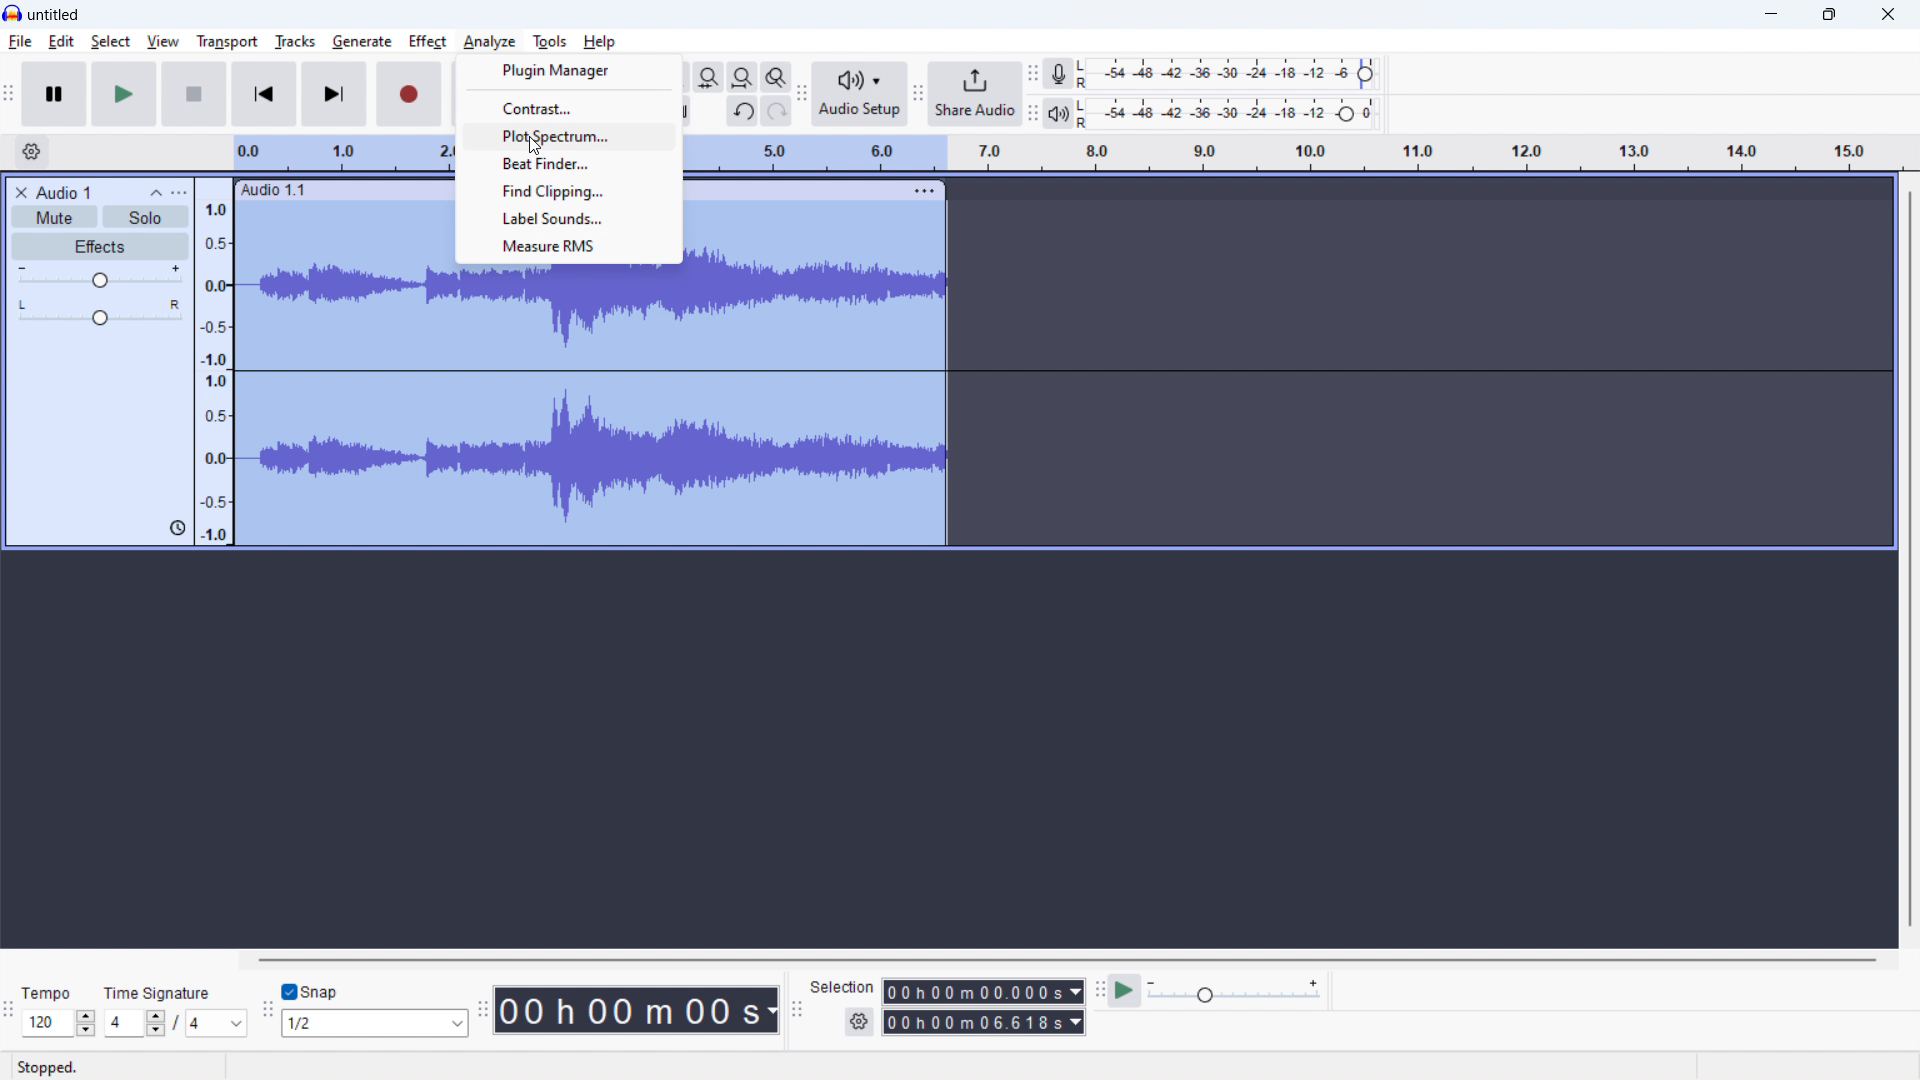 The image size is (1920, 1080). What do you see at coordinates (166, 991) in the screenshot?
I see `Time signature` at bounding box center [166, 991].